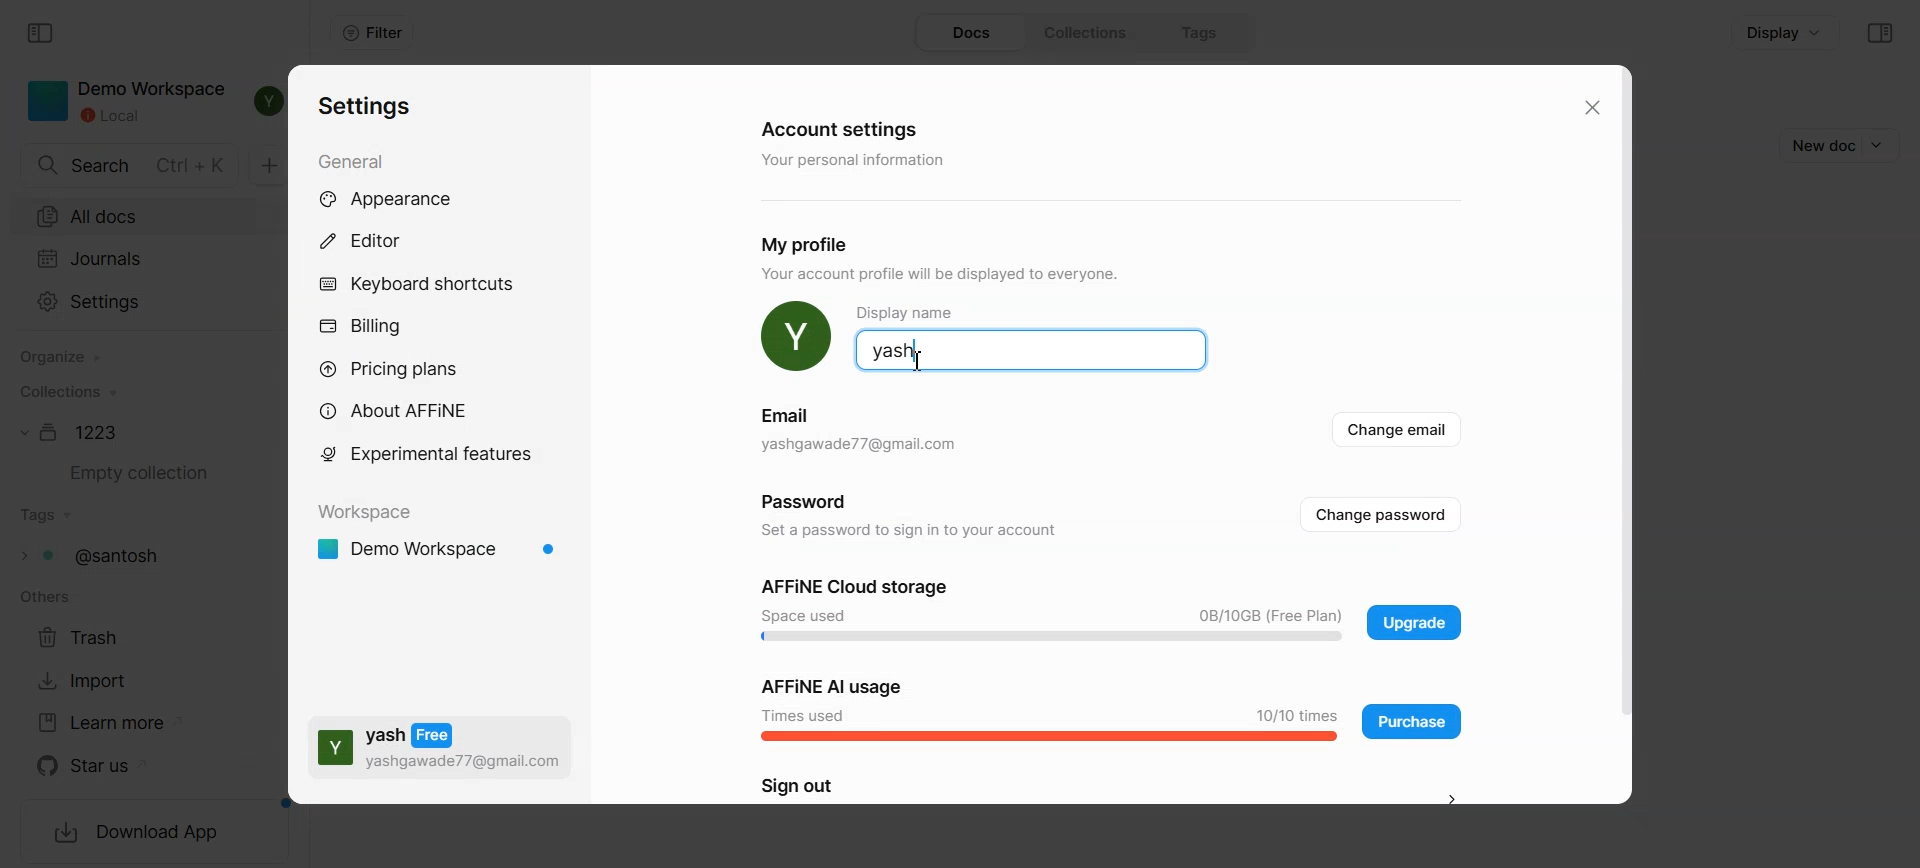  Describe the element at coordinates (132, 303) in the screenshot. I see `Settings` at that location.